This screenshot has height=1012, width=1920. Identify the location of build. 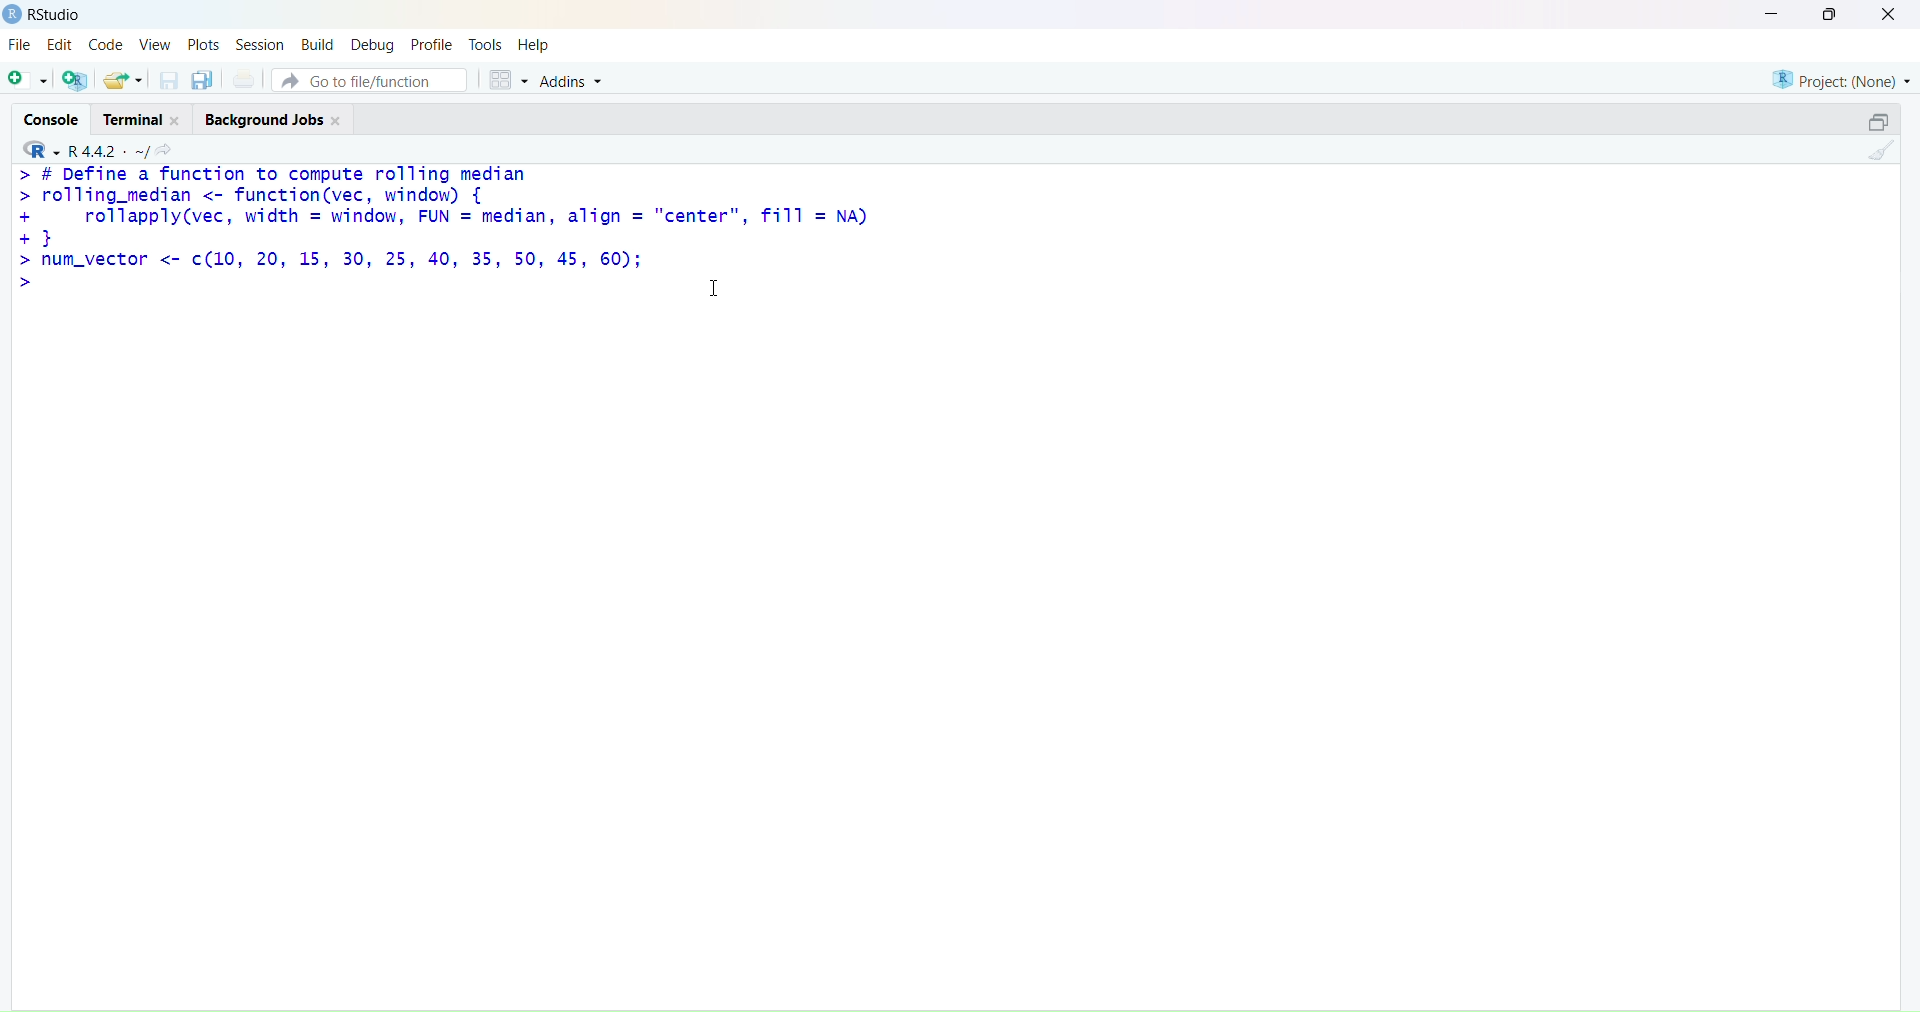
(318, 45).